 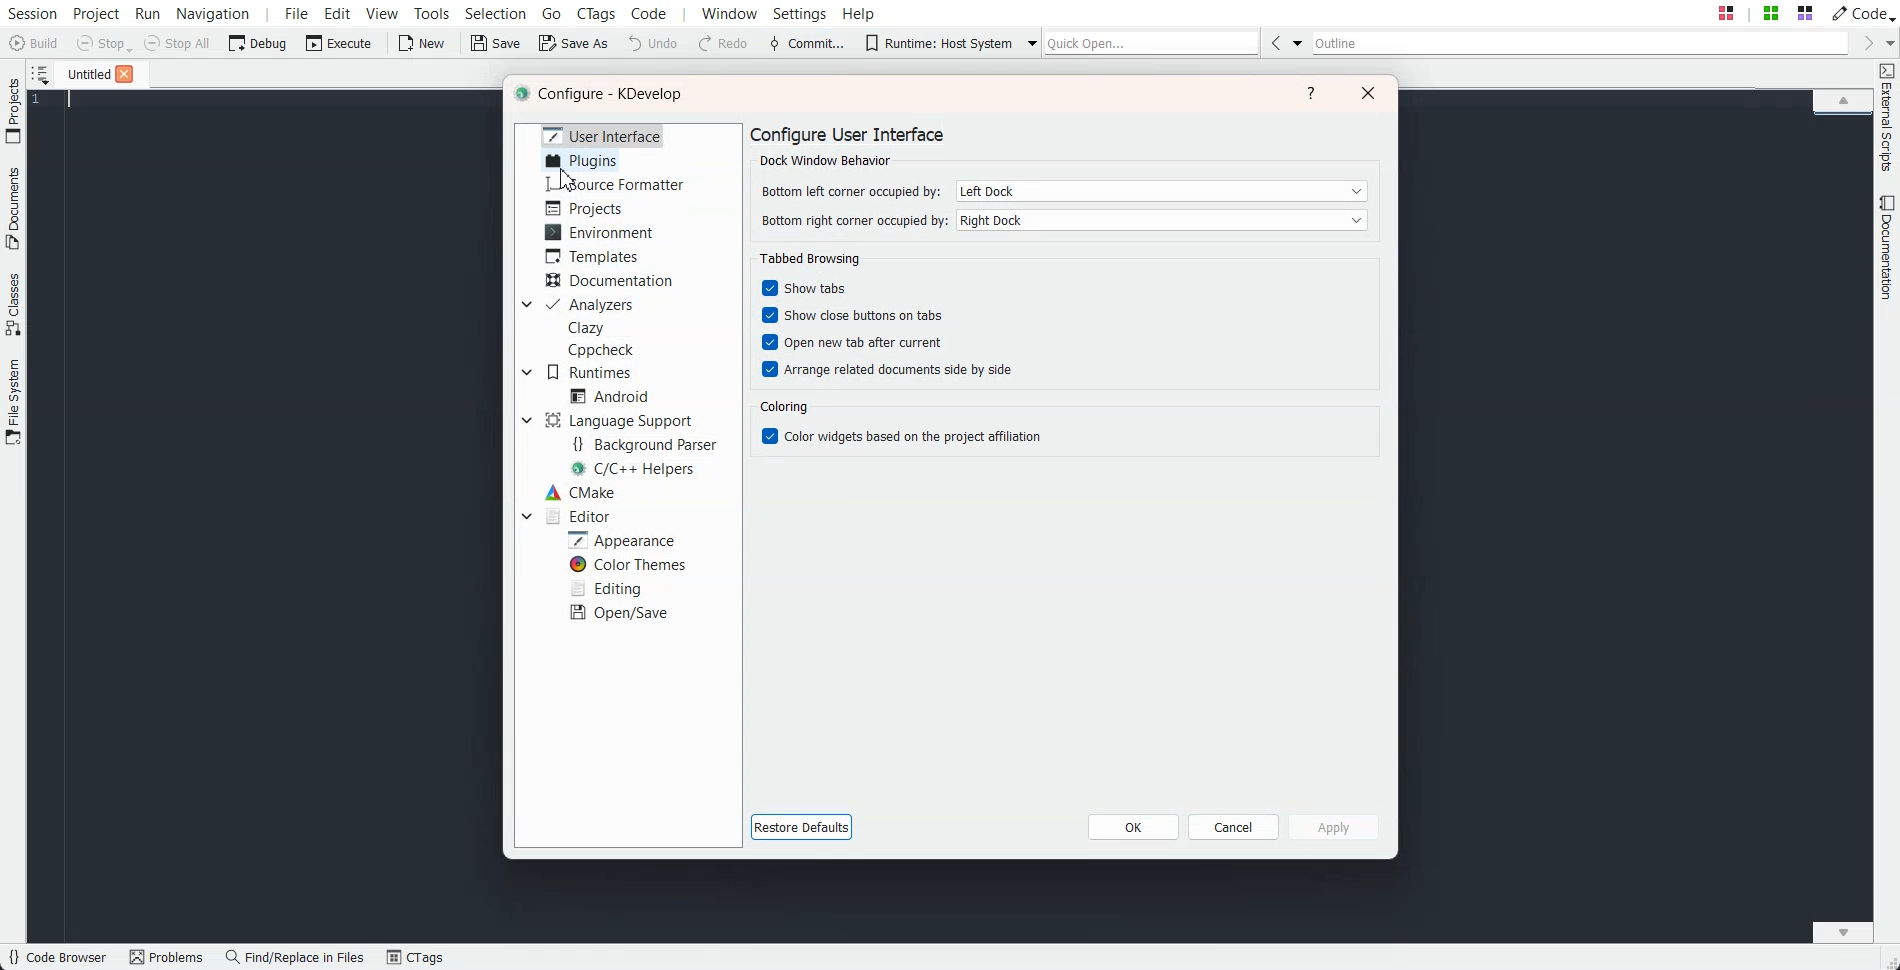 What do you see at coordinates (590, 305) in the screenshot?
I see `Analyzers` at bounding box center [590, 305].